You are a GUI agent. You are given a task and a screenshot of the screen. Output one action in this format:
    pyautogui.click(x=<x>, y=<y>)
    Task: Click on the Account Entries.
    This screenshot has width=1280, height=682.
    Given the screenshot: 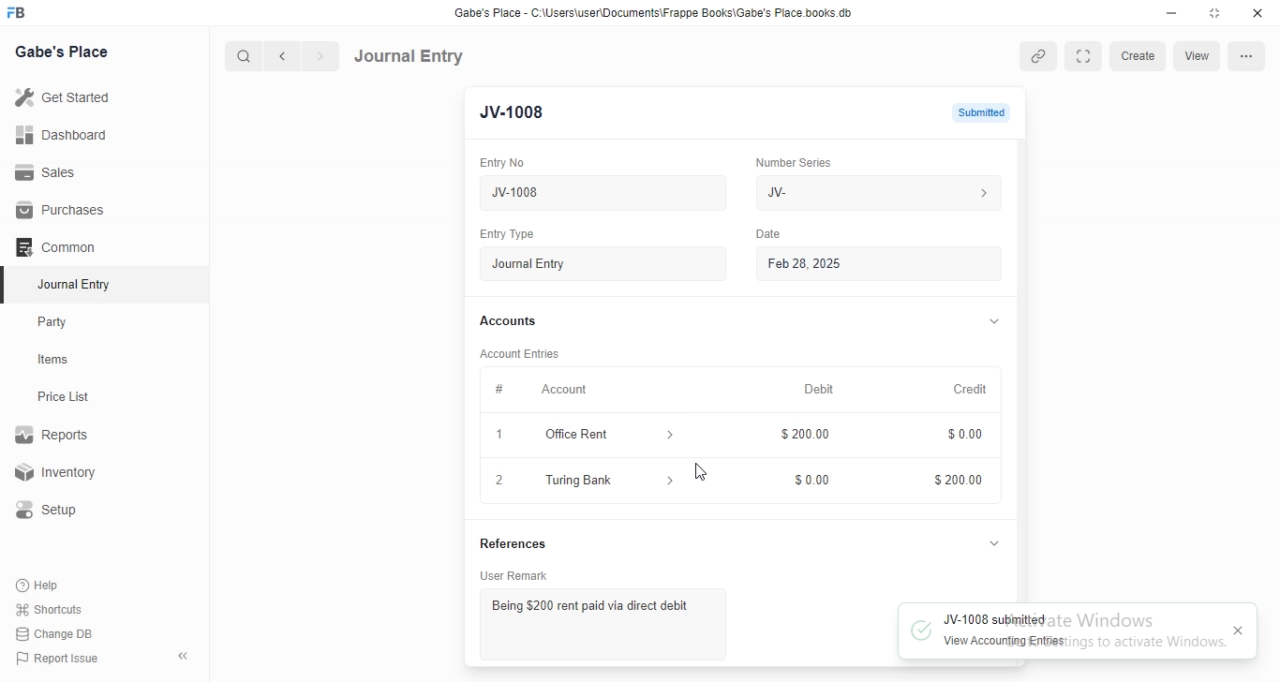 What is the action you would take?
    pyautogui.click(x=526, y=353)
    